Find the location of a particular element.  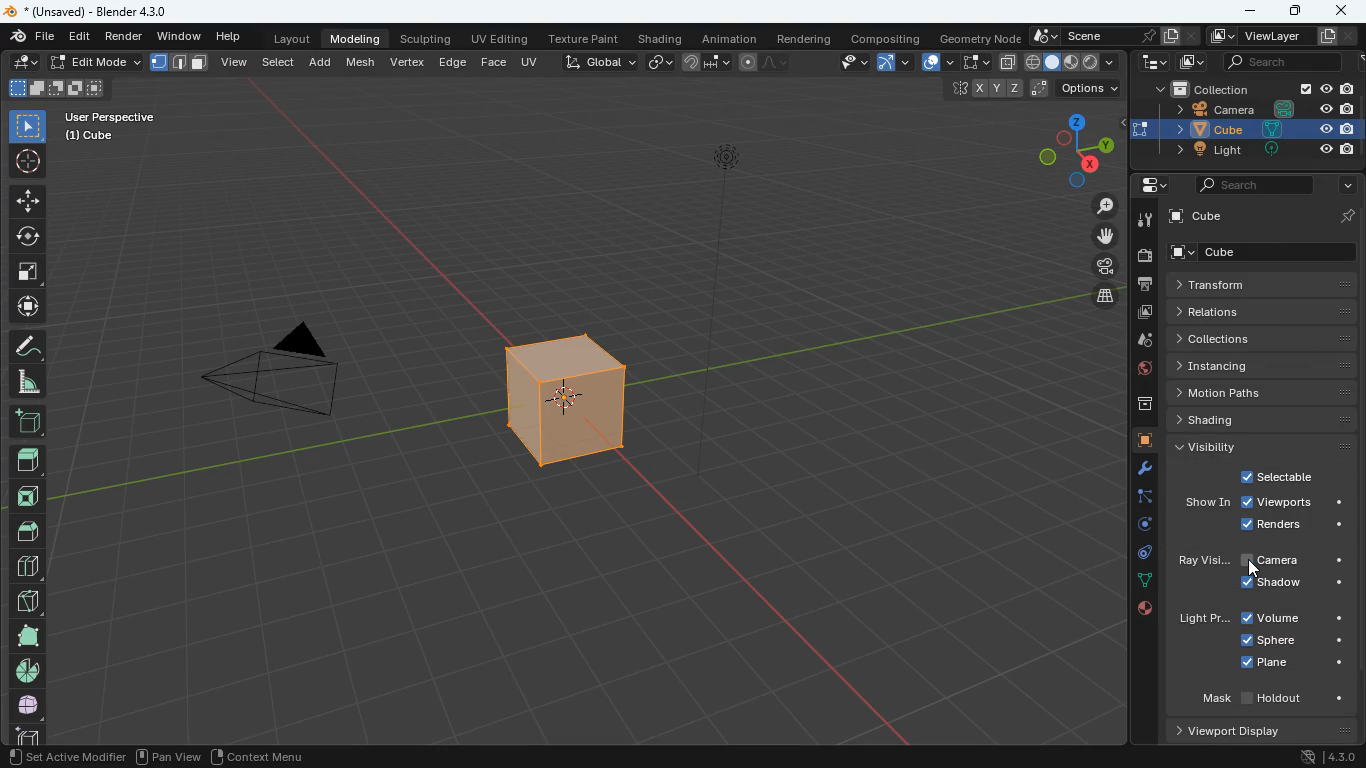

public is located at coordinates (1143, 608).